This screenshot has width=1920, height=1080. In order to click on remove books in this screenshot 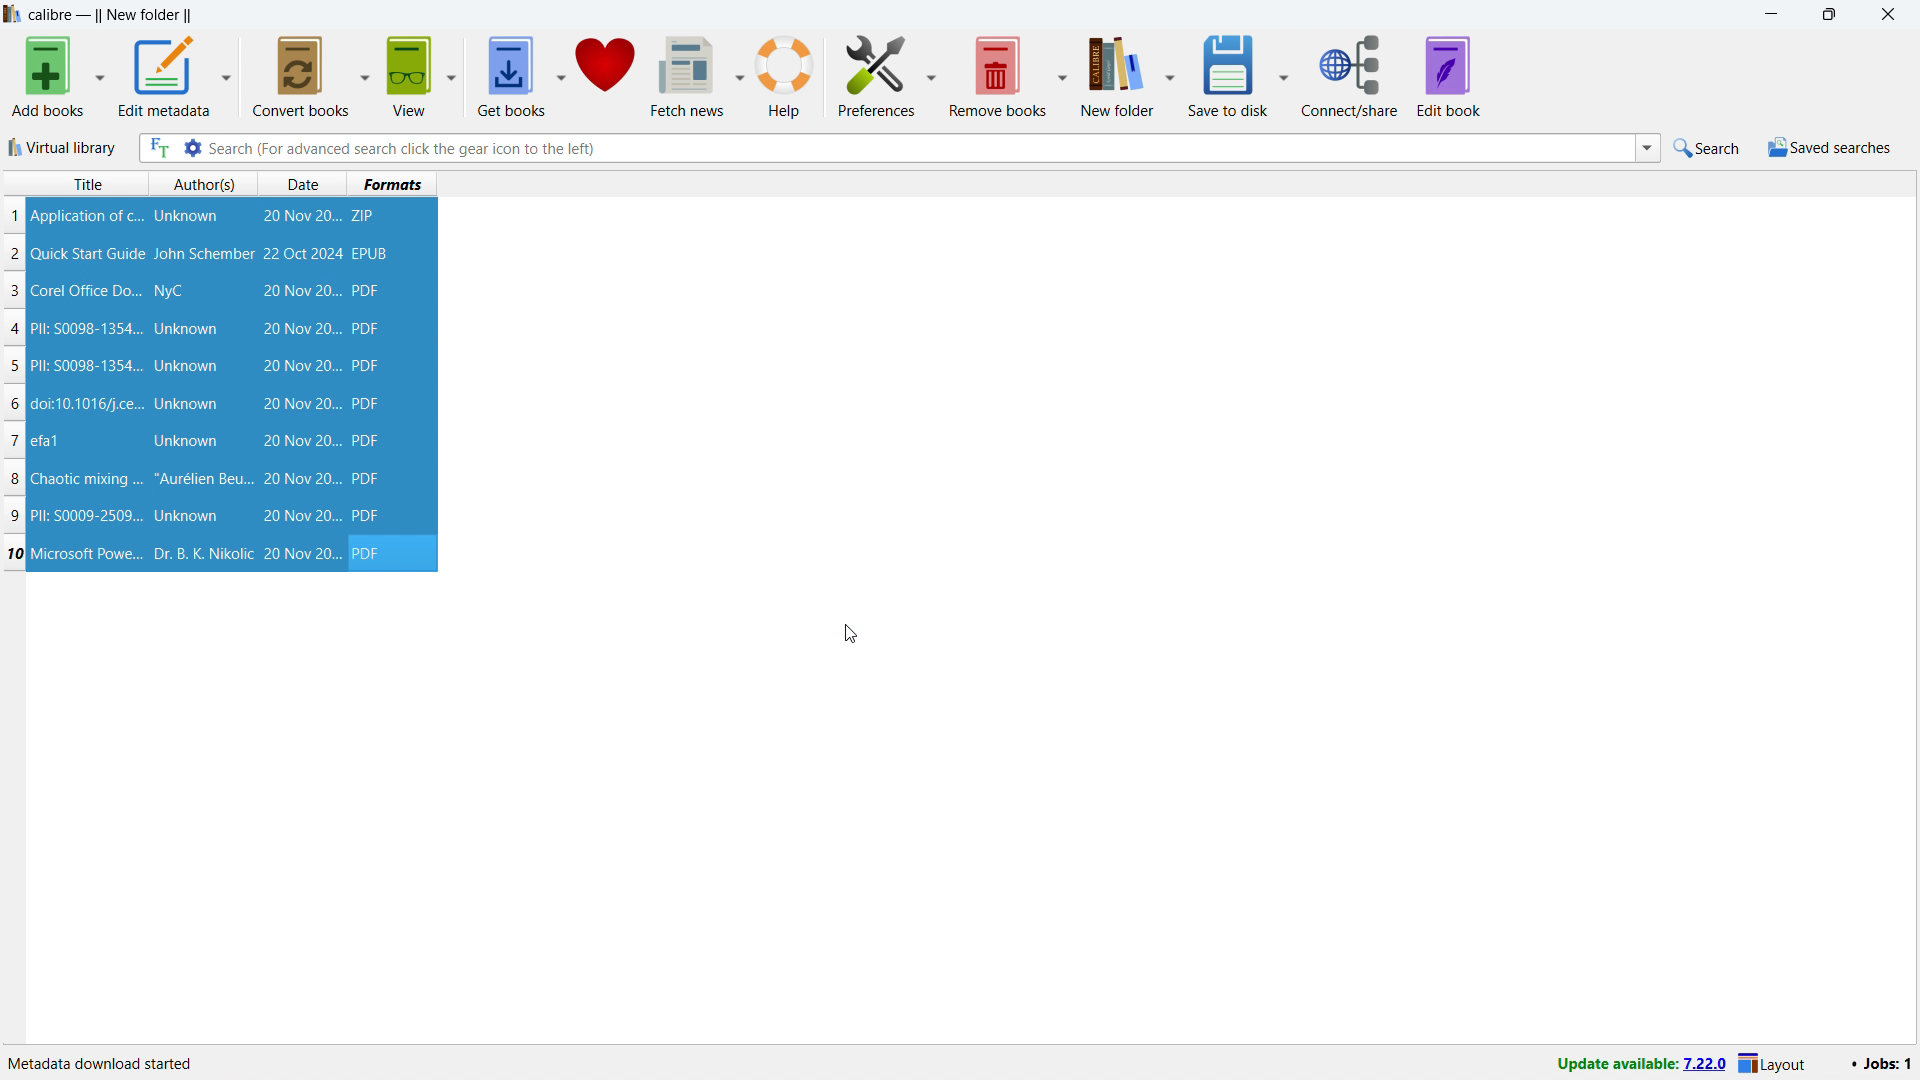, I will do `click(998, 76)`.